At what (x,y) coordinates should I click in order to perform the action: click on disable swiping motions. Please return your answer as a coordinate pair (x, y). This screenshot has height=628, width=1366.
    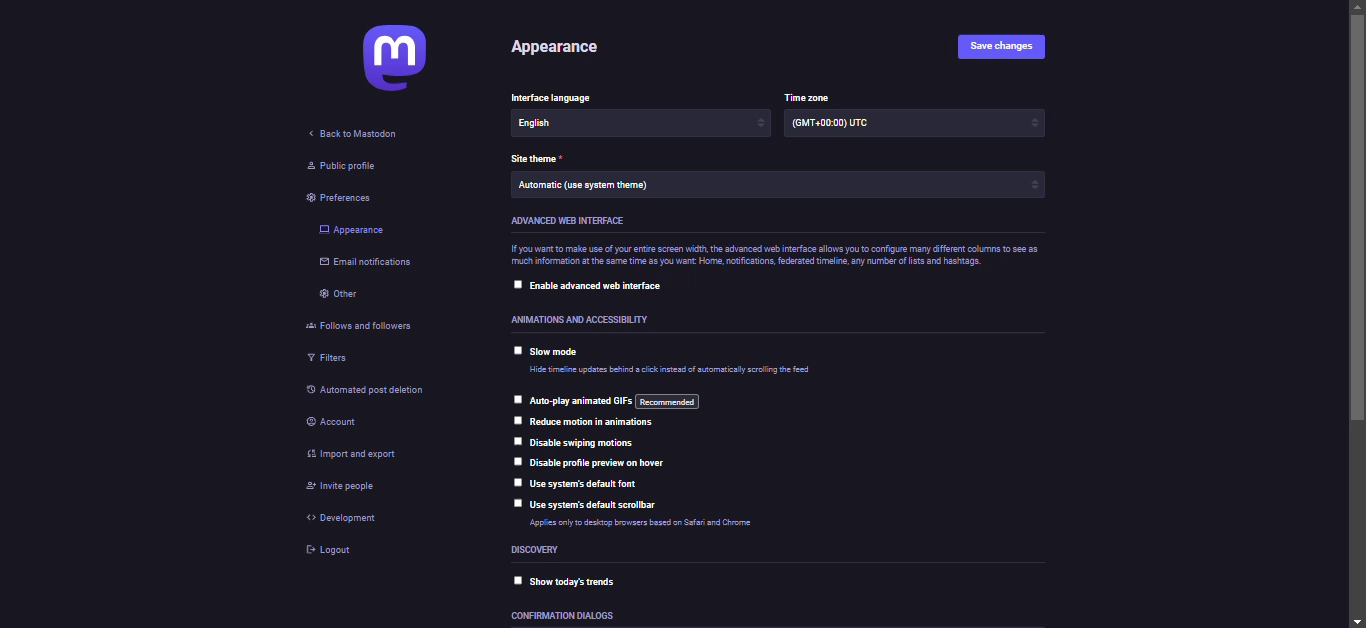
    Looking at the image, I should click on (585, 443).